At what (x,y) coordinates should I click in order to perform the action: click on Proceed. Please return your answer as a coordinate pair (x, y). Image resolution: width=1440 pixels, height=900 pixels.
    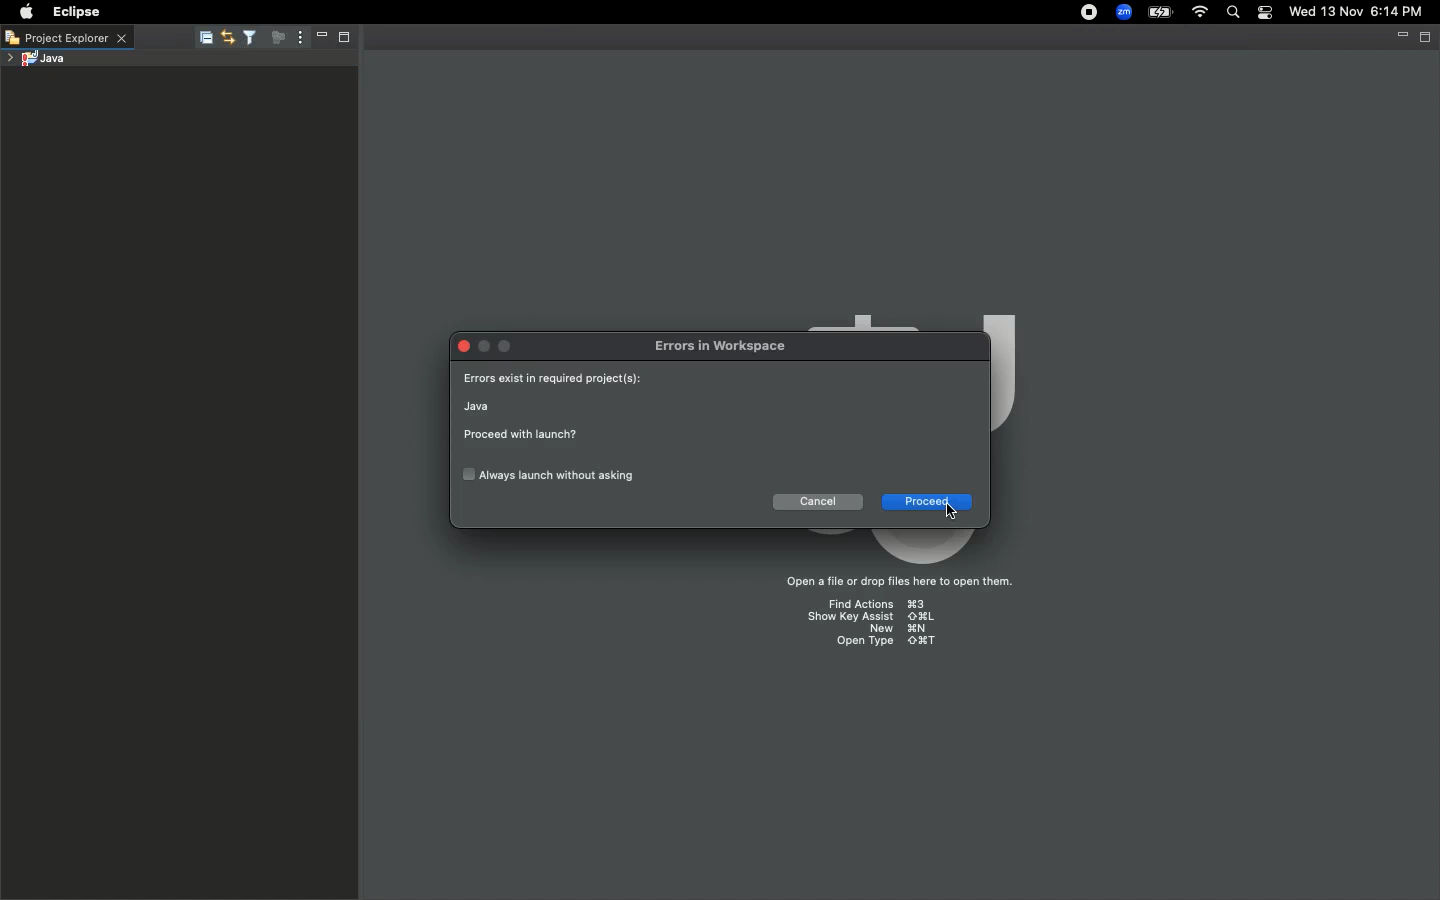
    Looking at the image, I should click on (926, 502).